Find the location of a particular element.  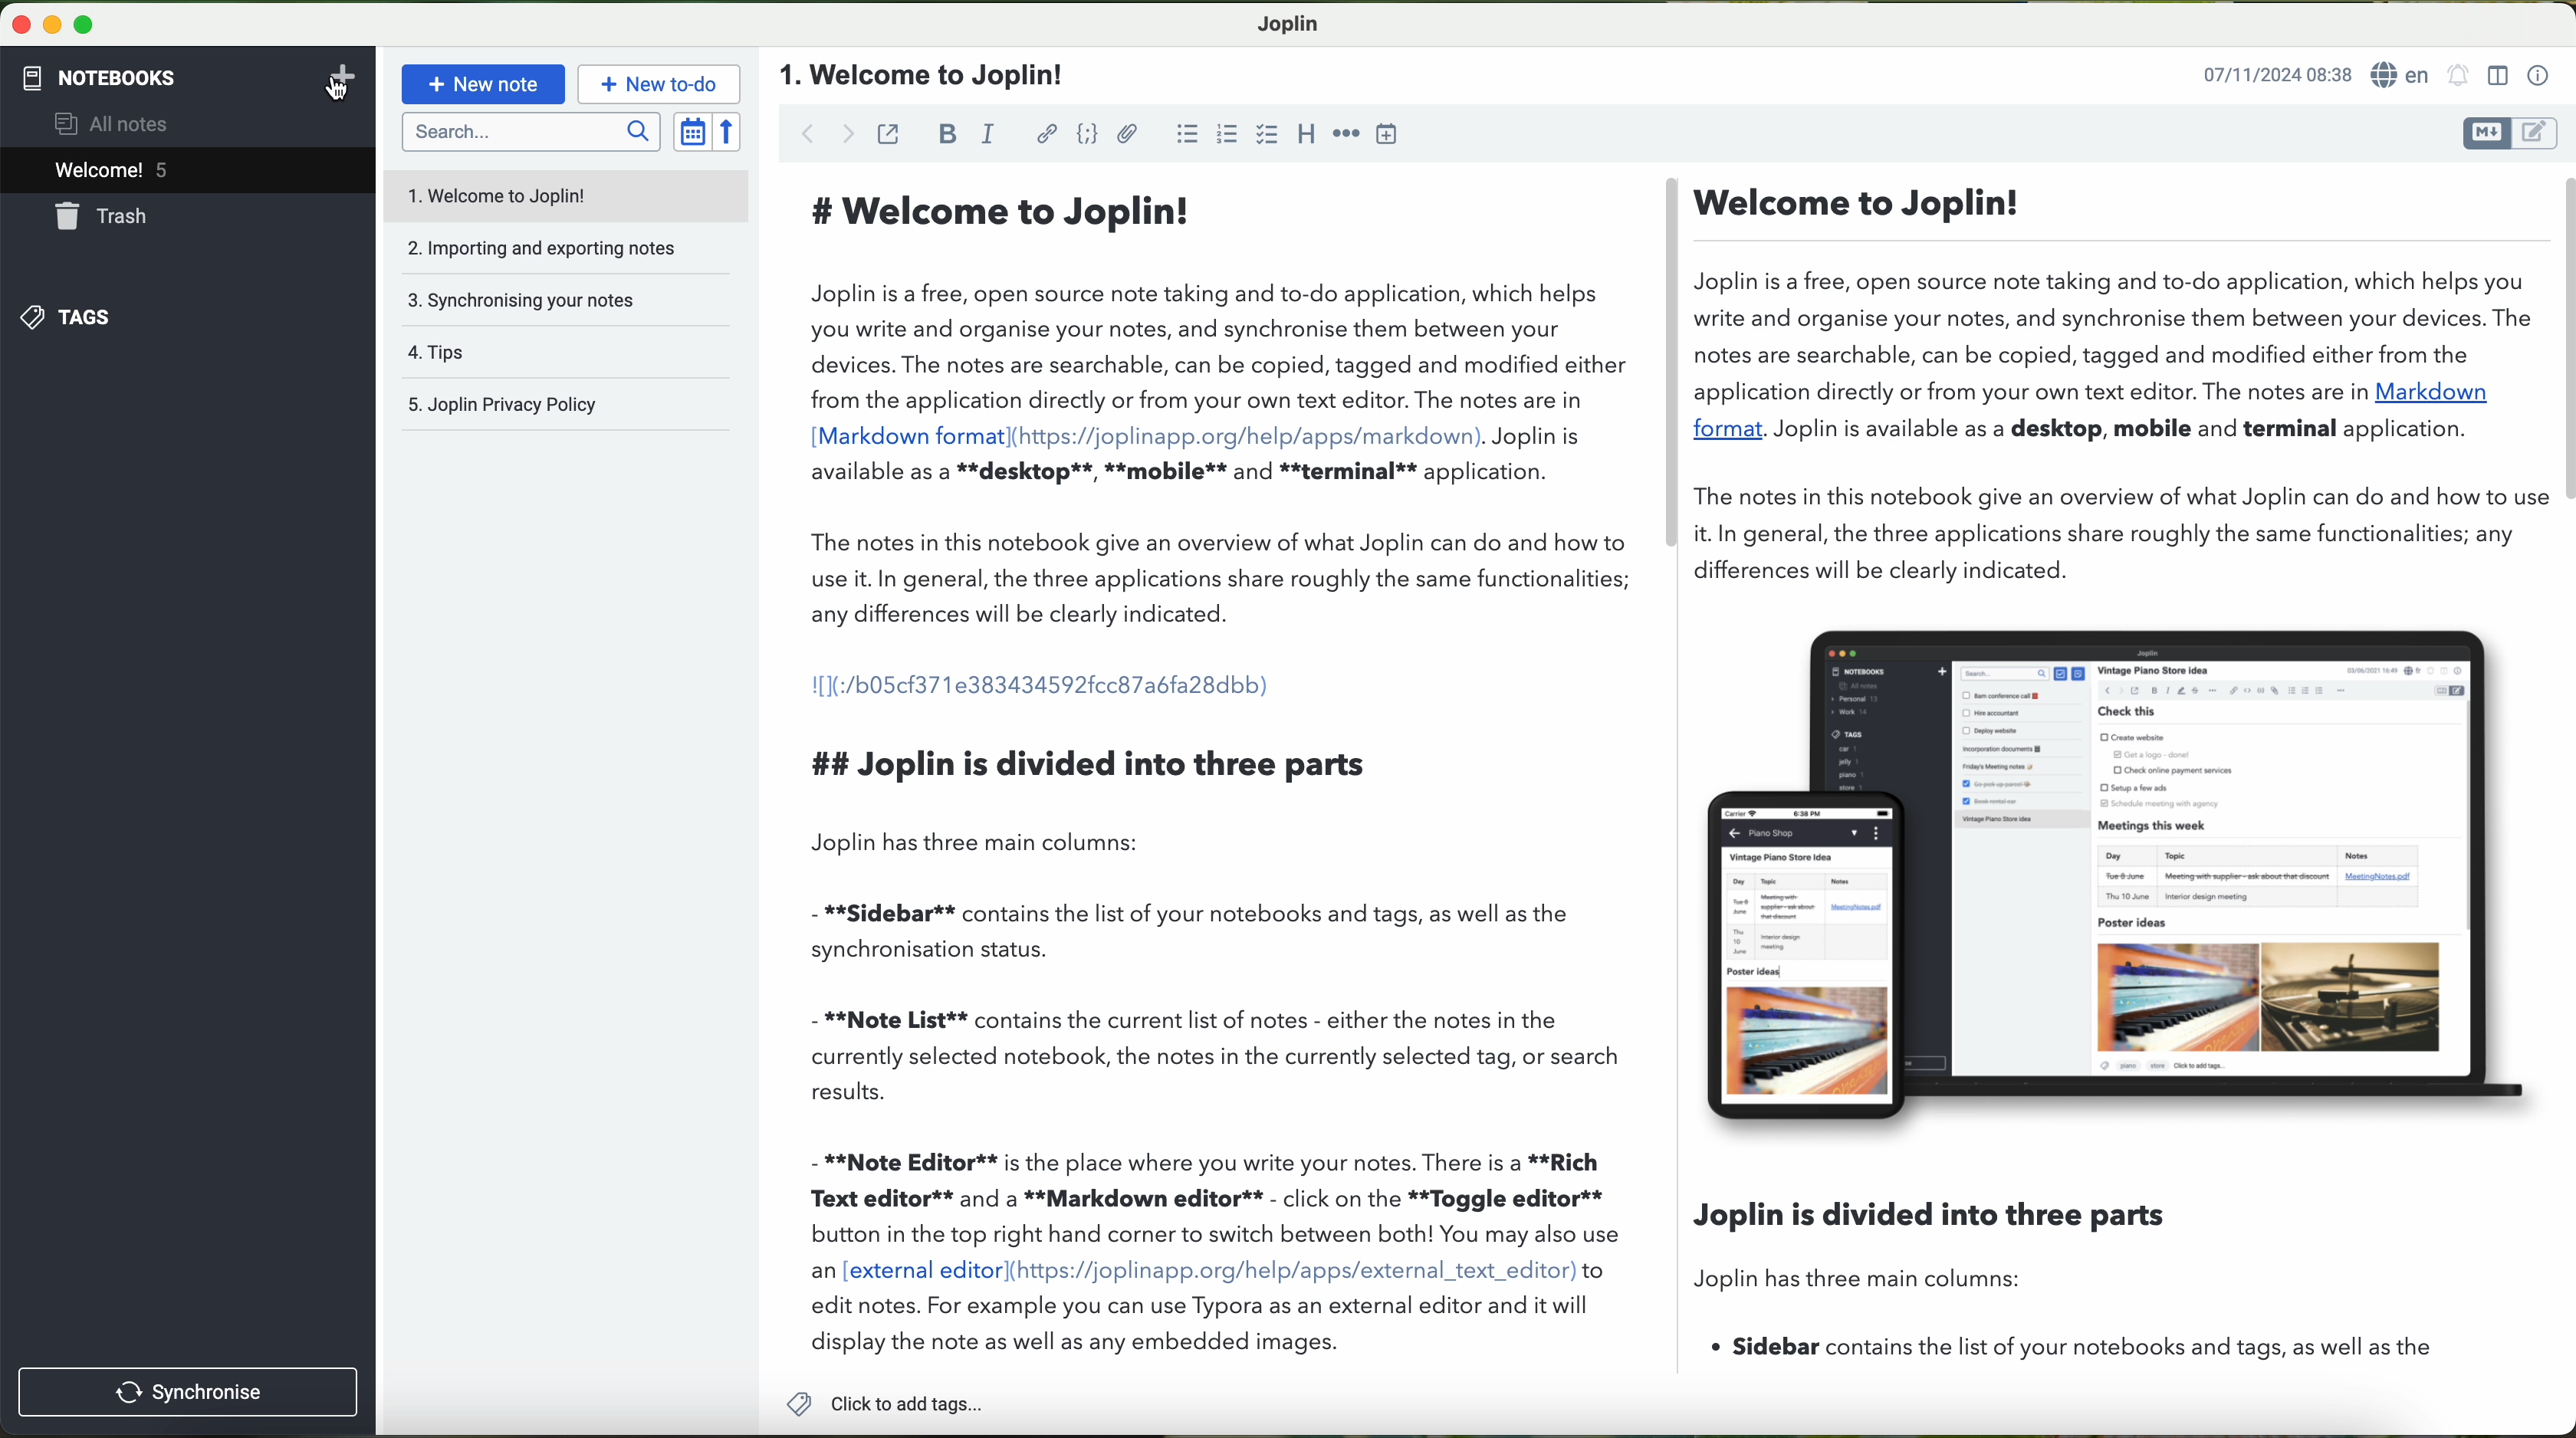

attach file is located at coordinates (1127, 134).